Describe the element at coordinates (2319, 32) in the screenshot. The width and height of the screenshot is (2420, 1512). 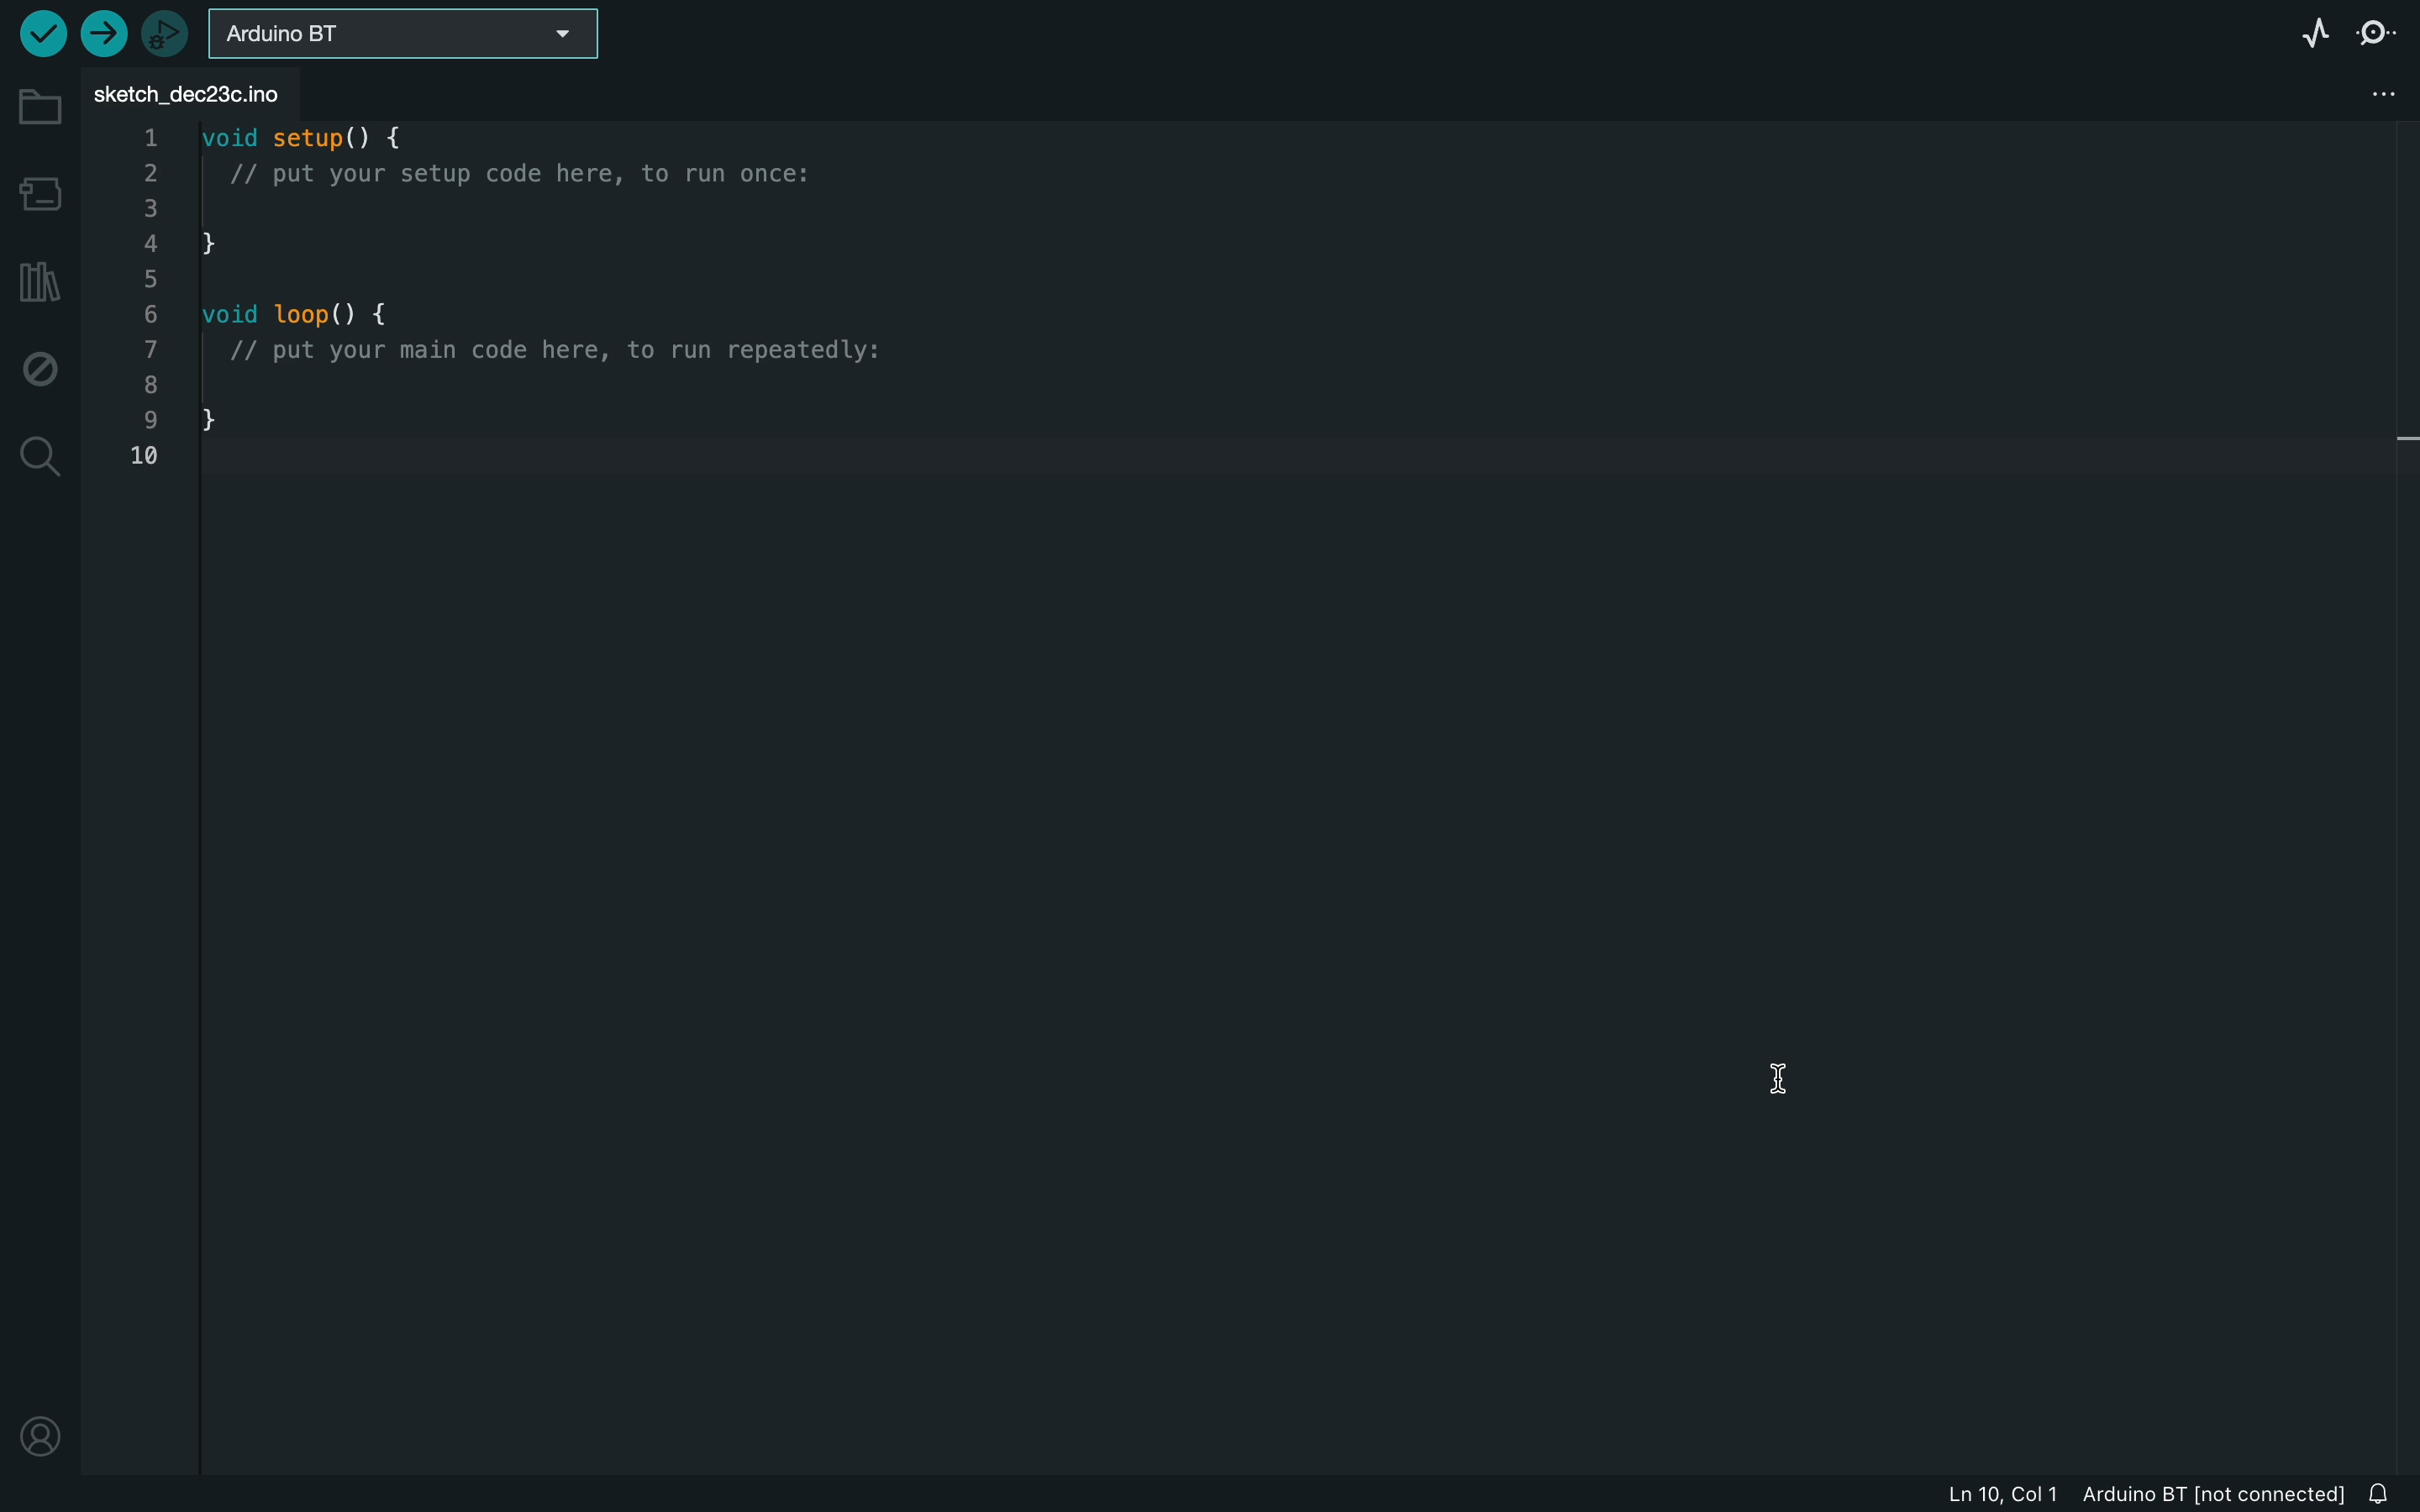
I see `serial plotter` at that location.